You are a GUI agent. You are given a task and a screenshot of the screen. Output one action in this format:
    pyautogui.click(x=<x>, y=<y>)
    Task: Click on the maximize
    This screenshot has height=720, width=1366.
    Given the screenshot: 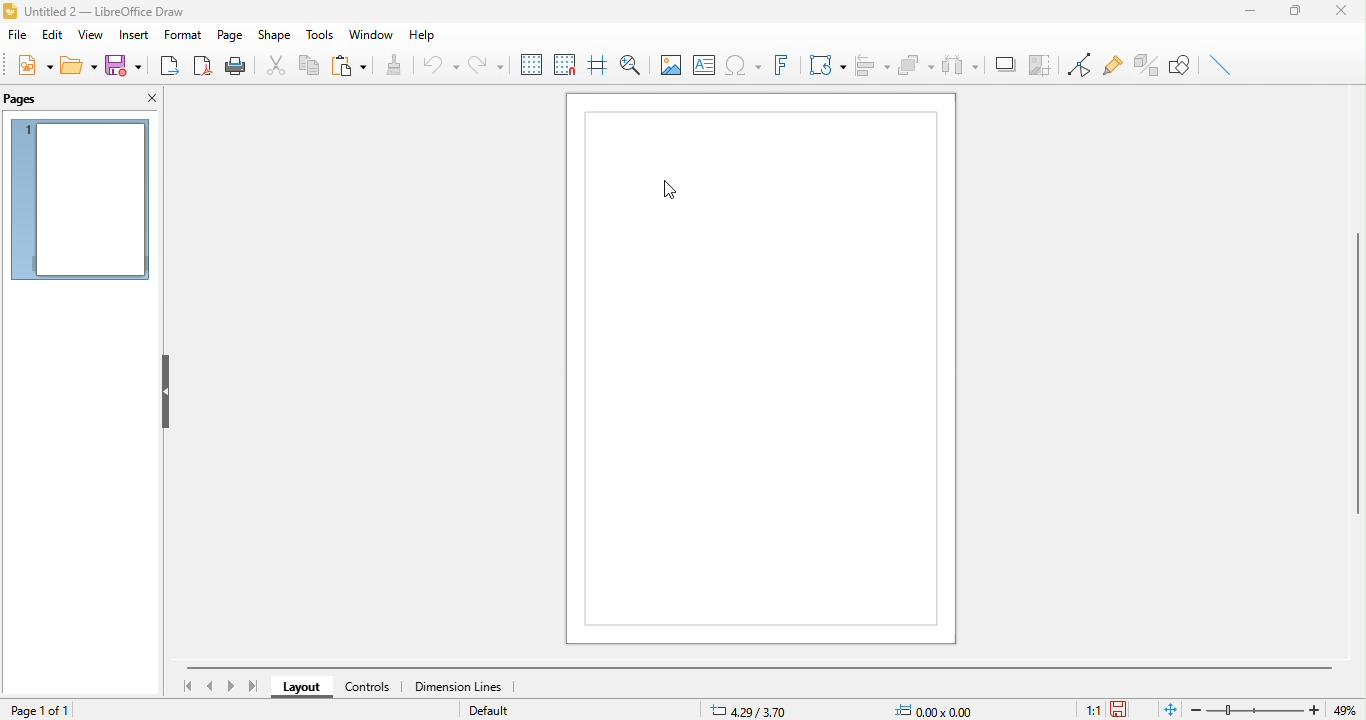 What is the action you would take?
    pyautogui.click(x=1296, y=11)
    